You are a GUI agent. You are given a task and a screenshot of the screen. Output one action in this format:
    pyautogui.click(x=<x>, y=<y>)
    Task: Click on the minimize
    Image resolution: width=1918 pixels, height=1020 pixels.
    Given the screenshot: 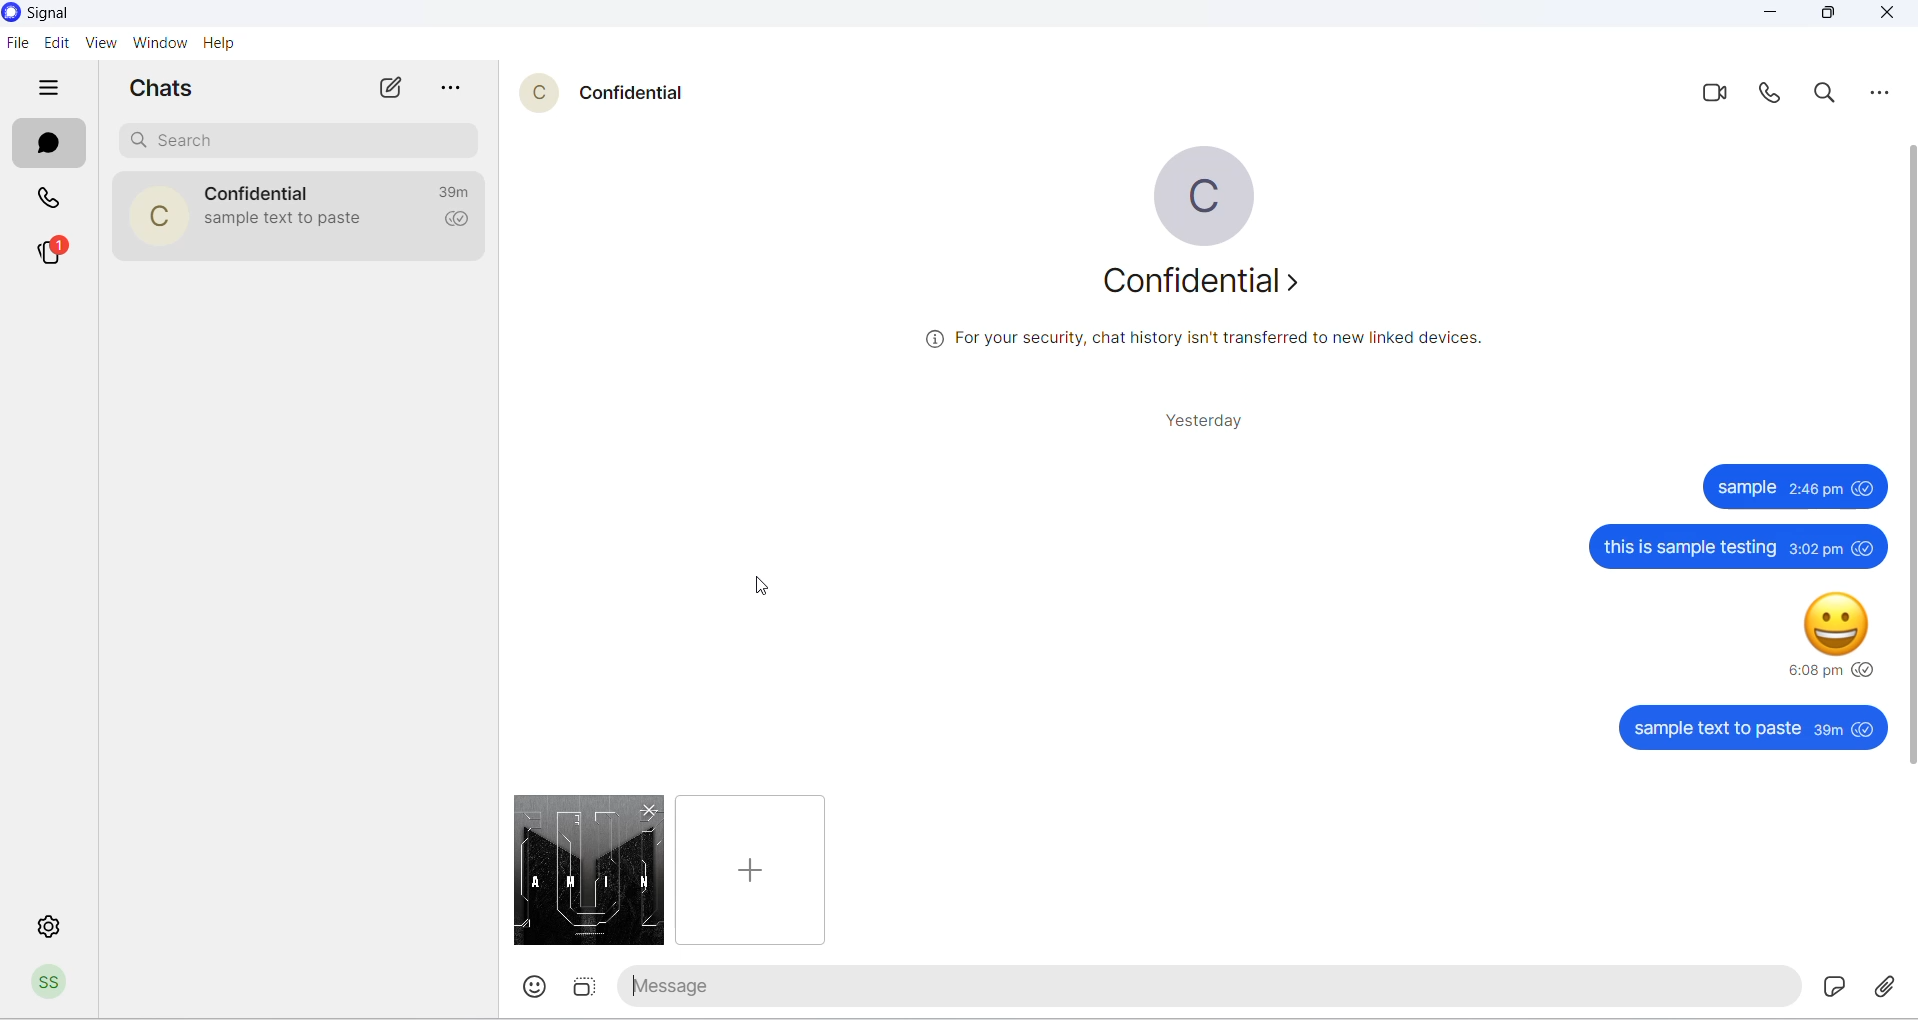 What is the action you would take?
    pyautogui.click(x=1772, y=15)
    